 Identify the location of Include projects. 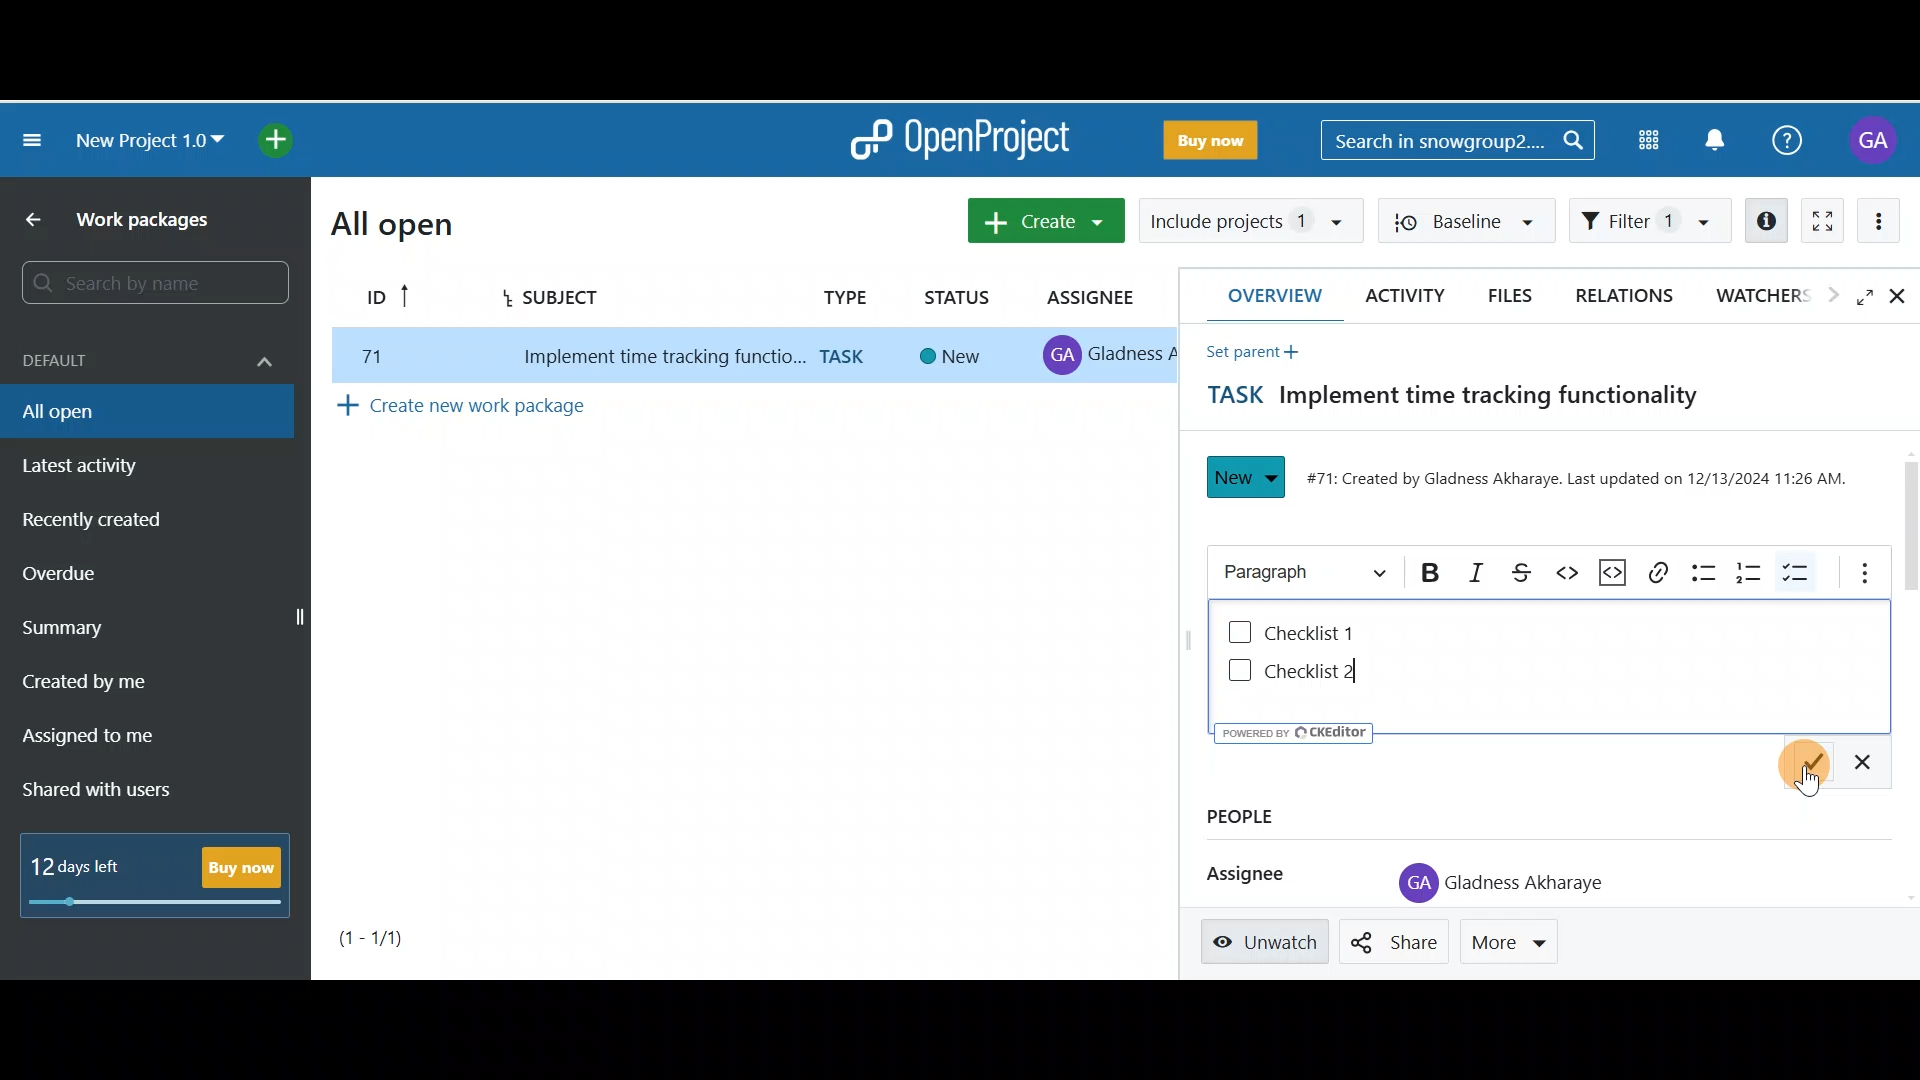
(1248, 219).